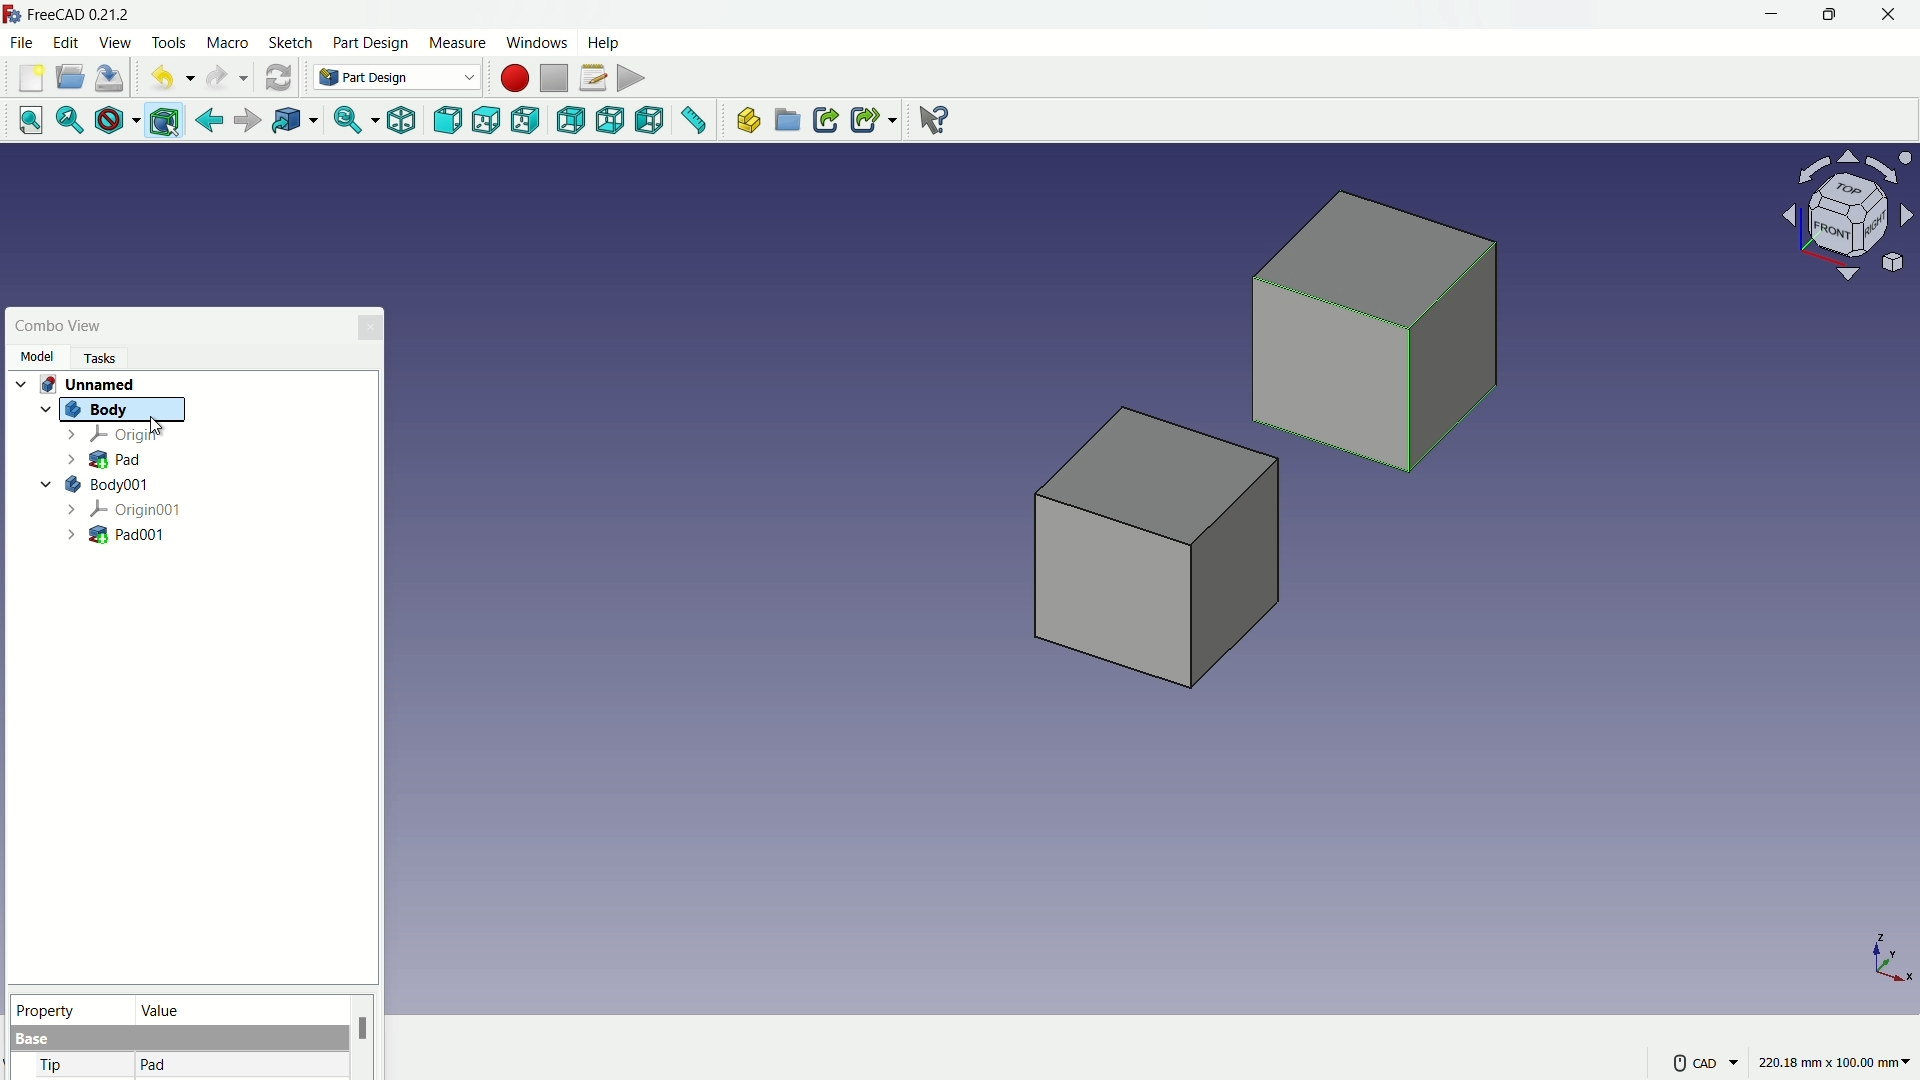 The width and height of the screenshot is (1920, 1080). I want to click on tools, so click(171, 43).